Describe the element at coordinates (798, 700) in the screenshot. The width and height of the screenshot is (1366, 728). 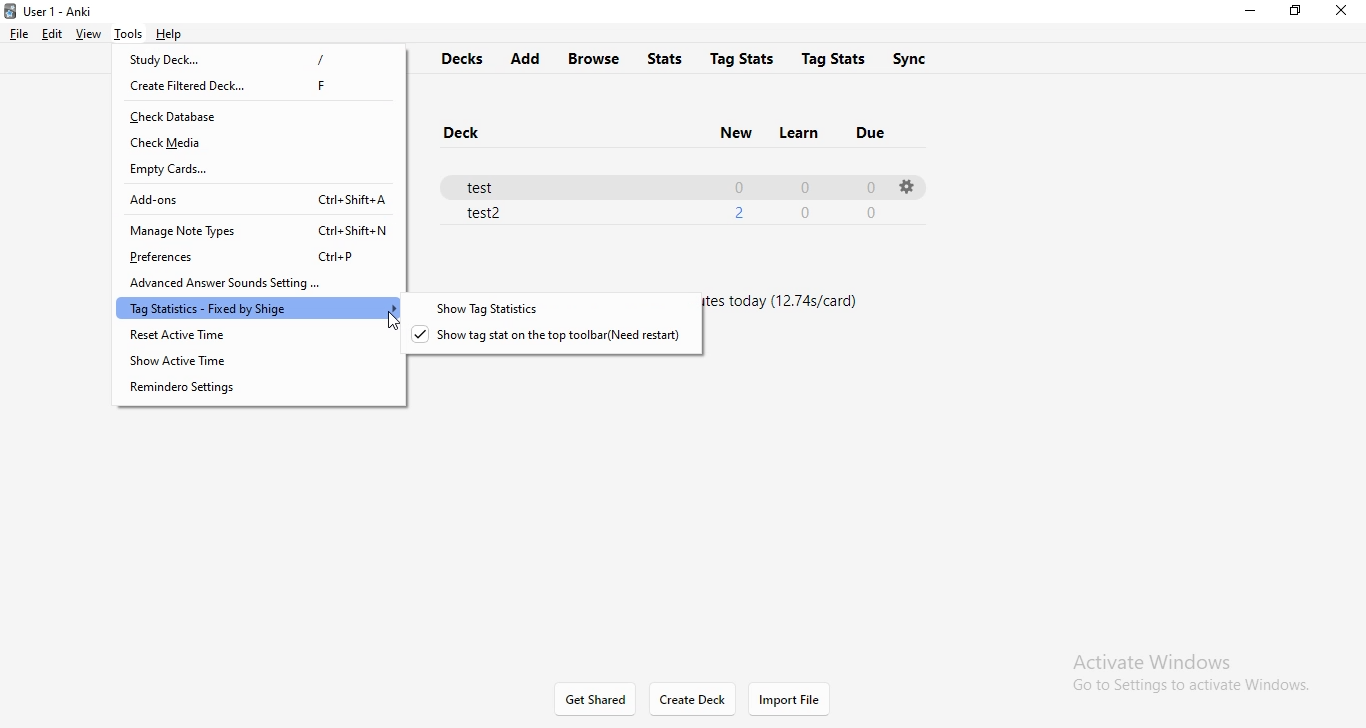
I see `import file` at that location.